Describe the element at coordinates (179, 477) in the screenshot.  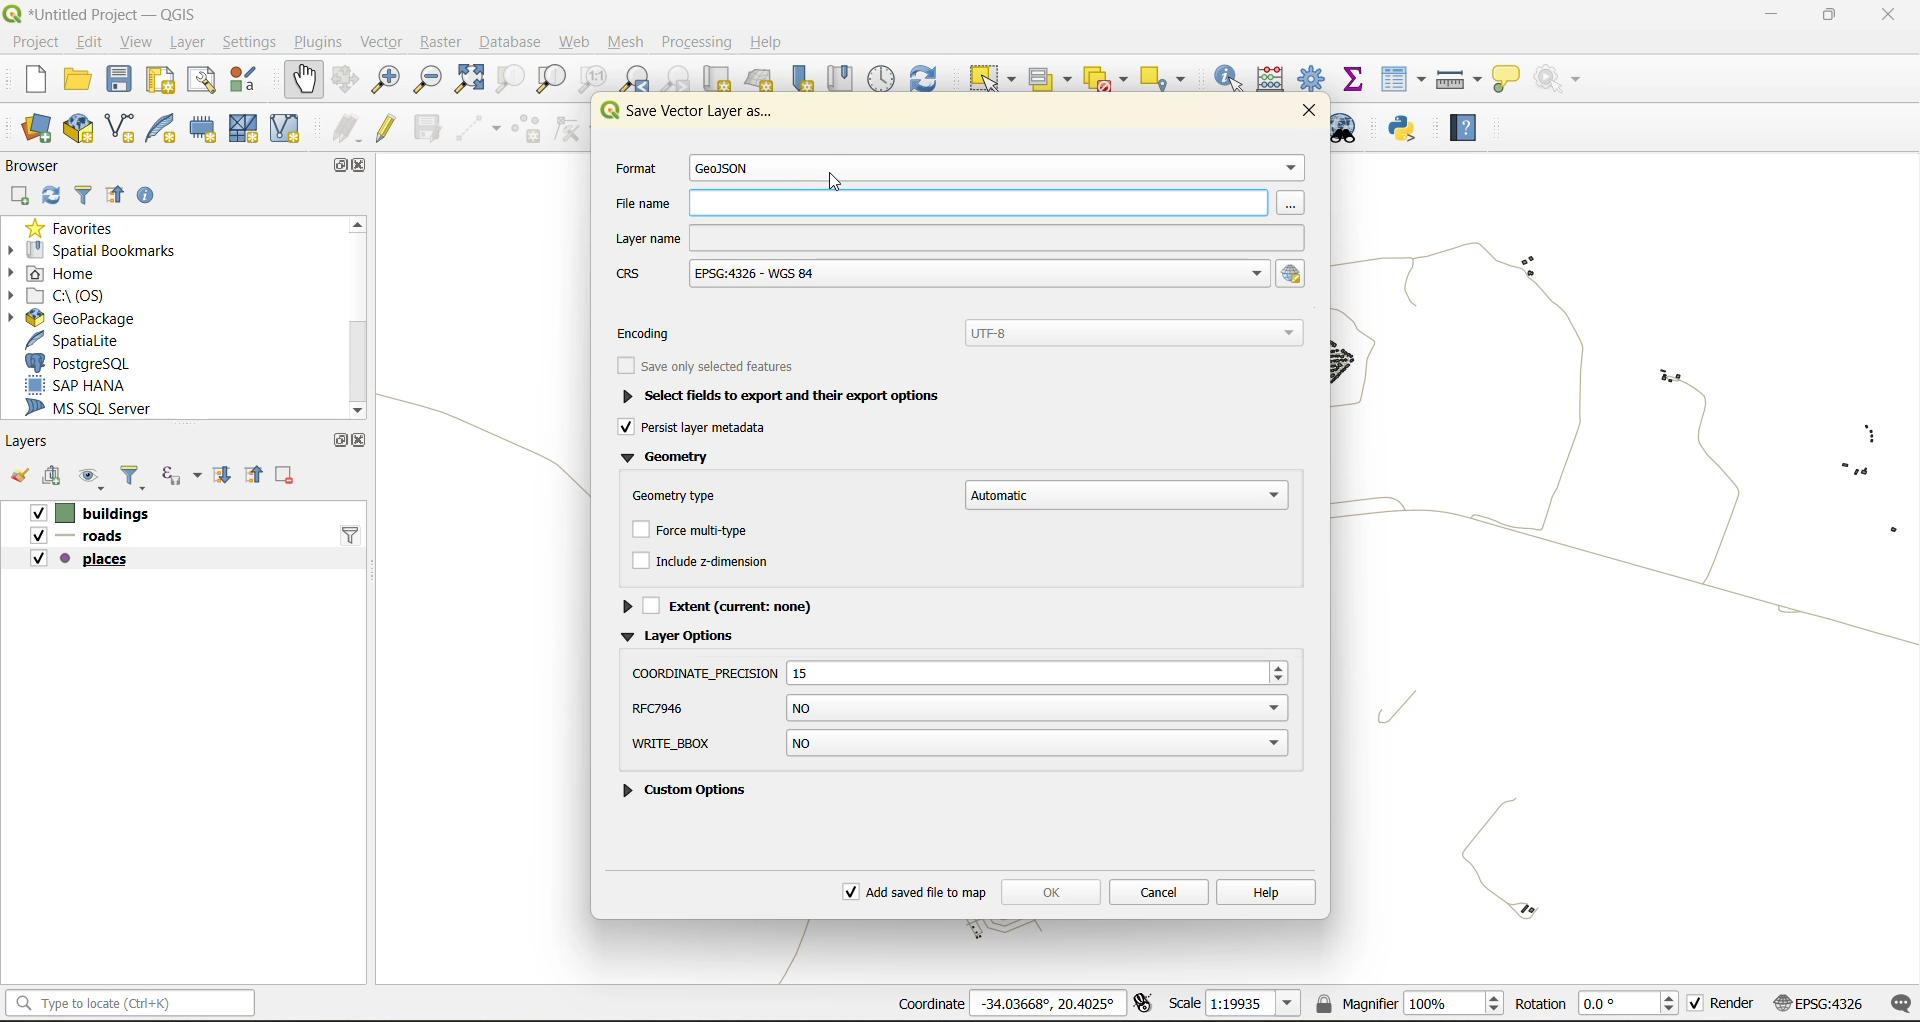
I see `filter by expression` at that location.